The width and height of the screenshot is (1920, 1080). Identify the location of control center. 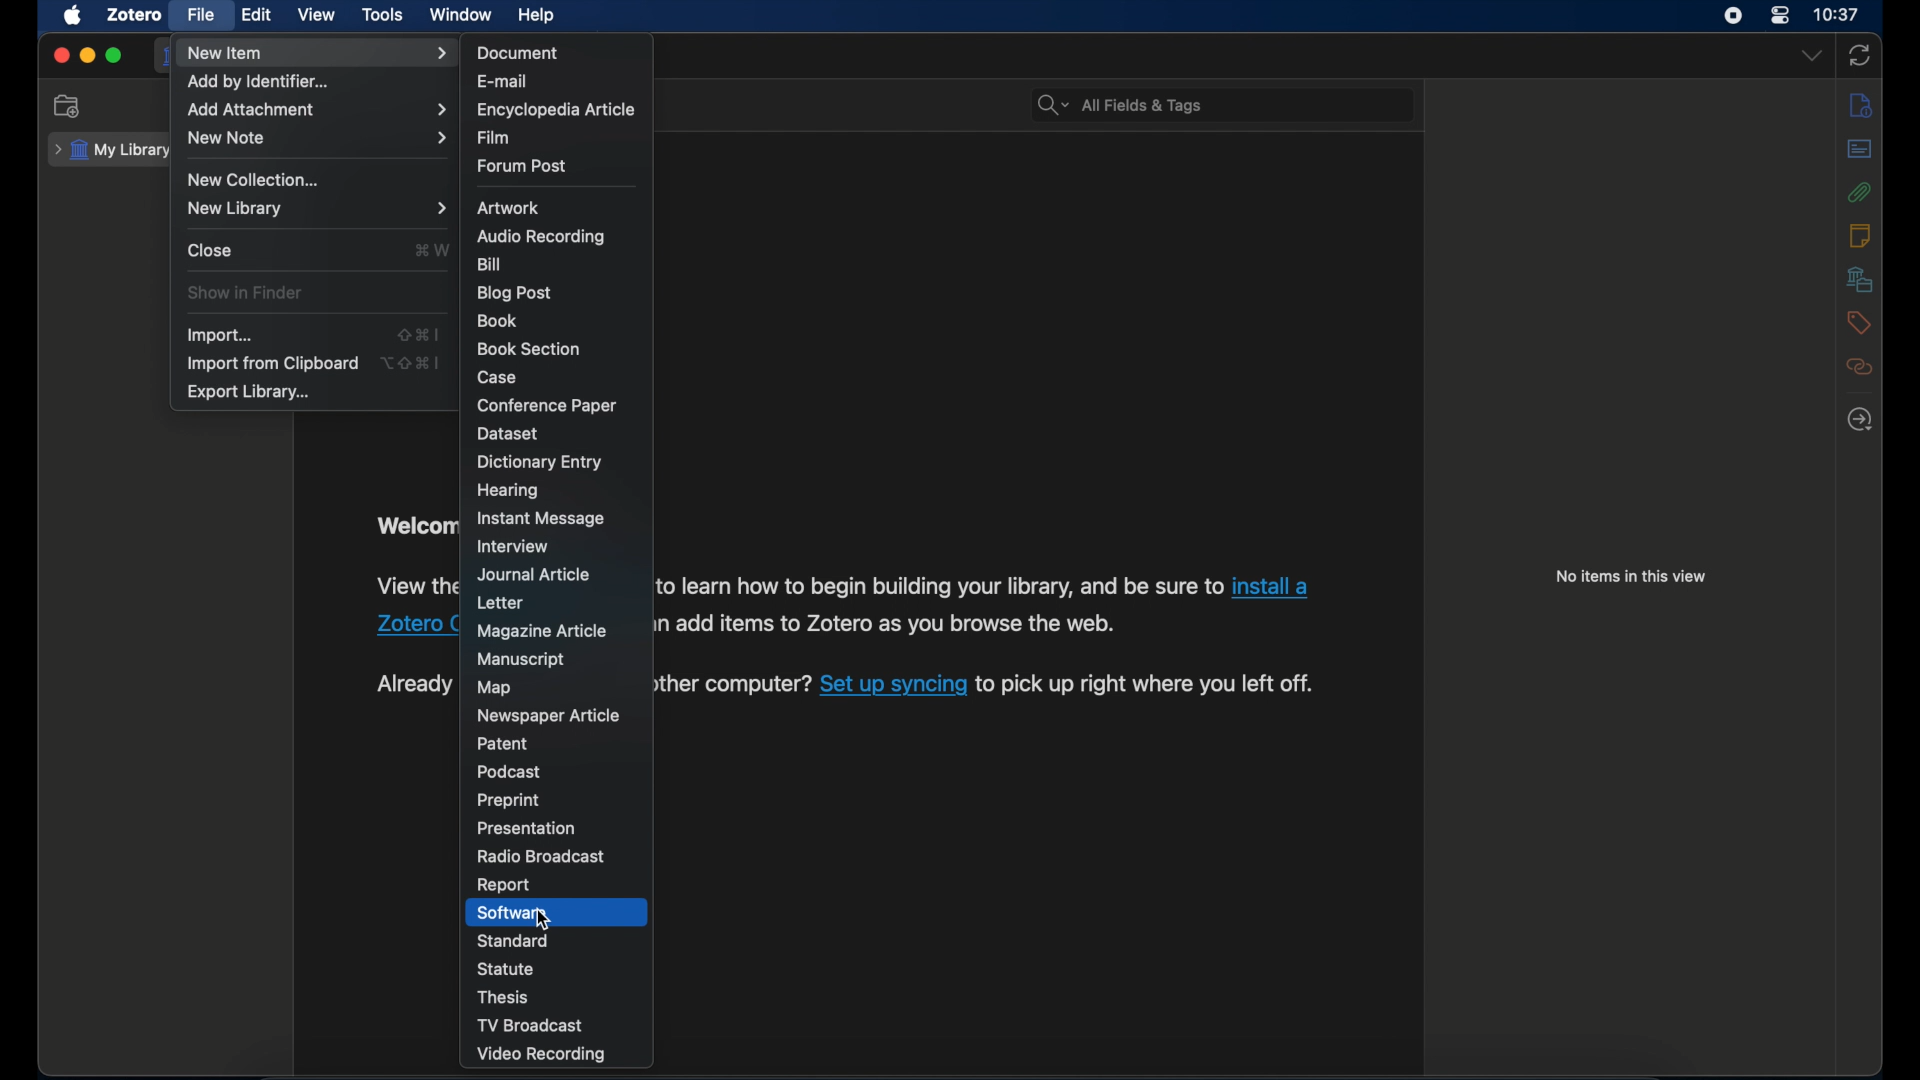
(1781, 17).